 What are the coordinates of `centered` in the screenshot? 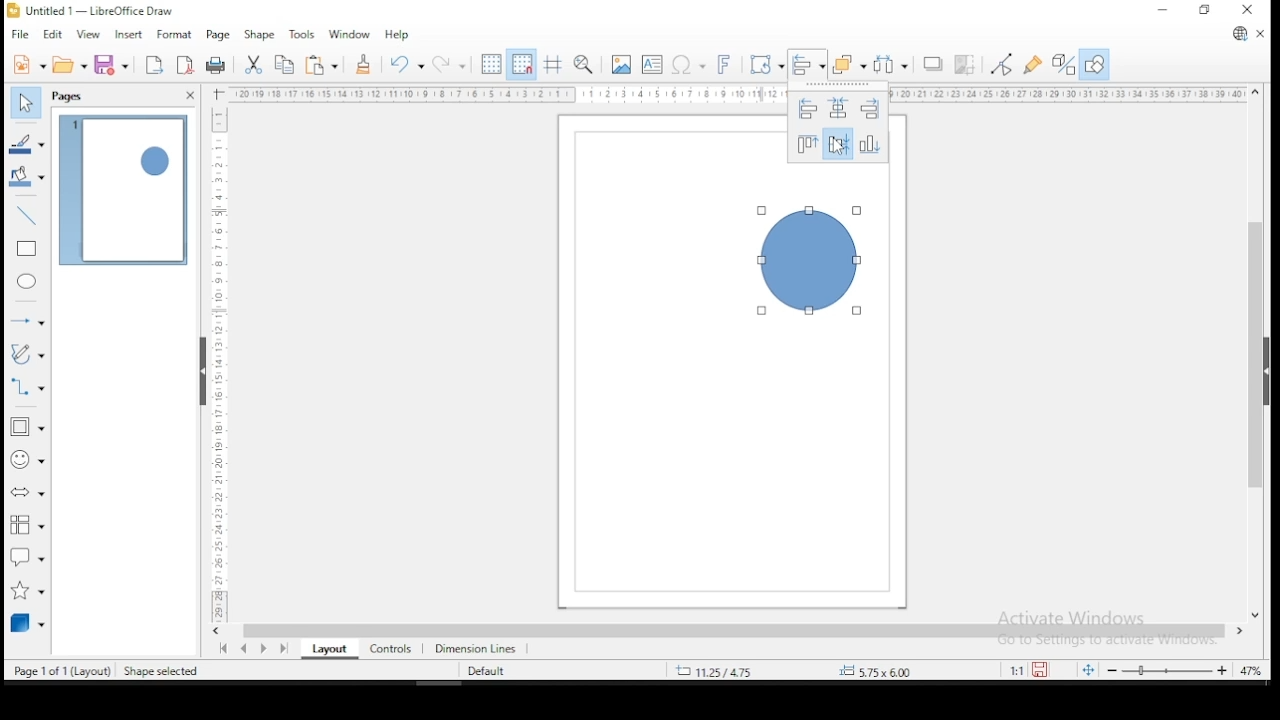 It's located at (838, 110).